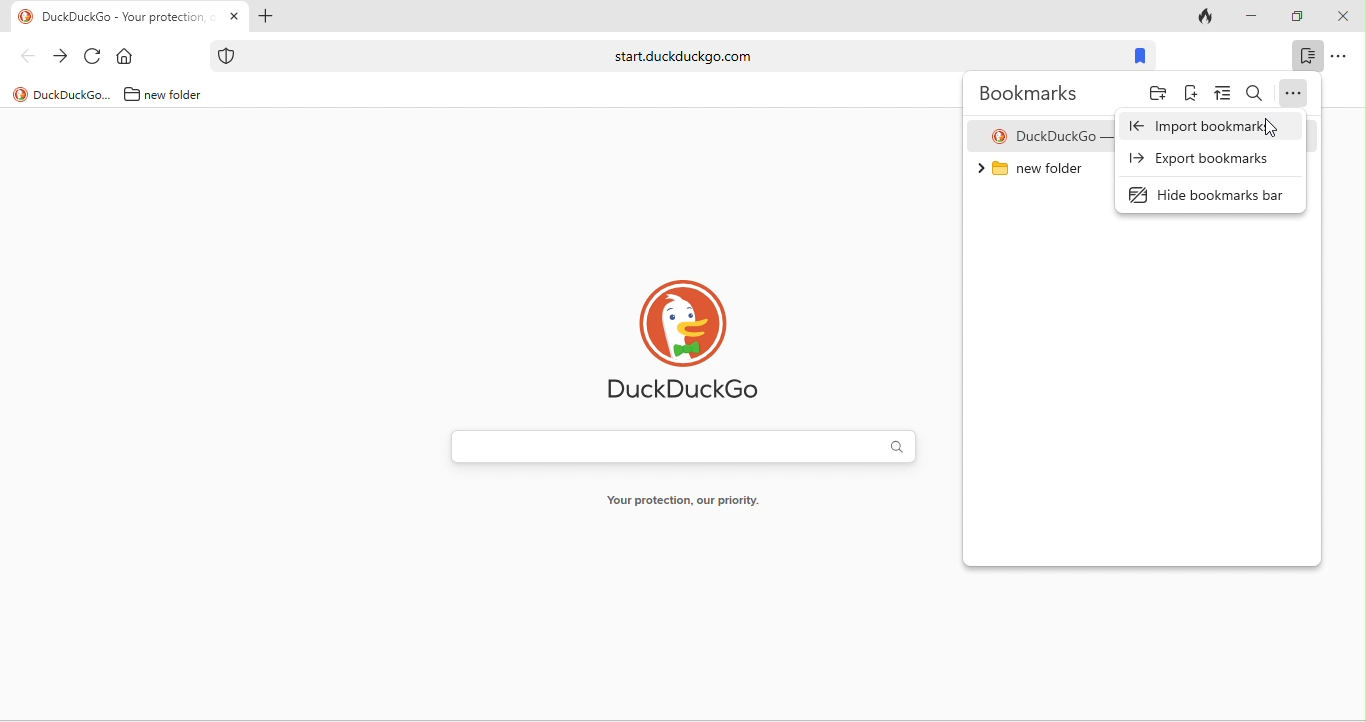  What do you see at coordinates (683, 55) in the screenshot?
I see `start.duckduckgo.com` at bounding box center [683, 55].